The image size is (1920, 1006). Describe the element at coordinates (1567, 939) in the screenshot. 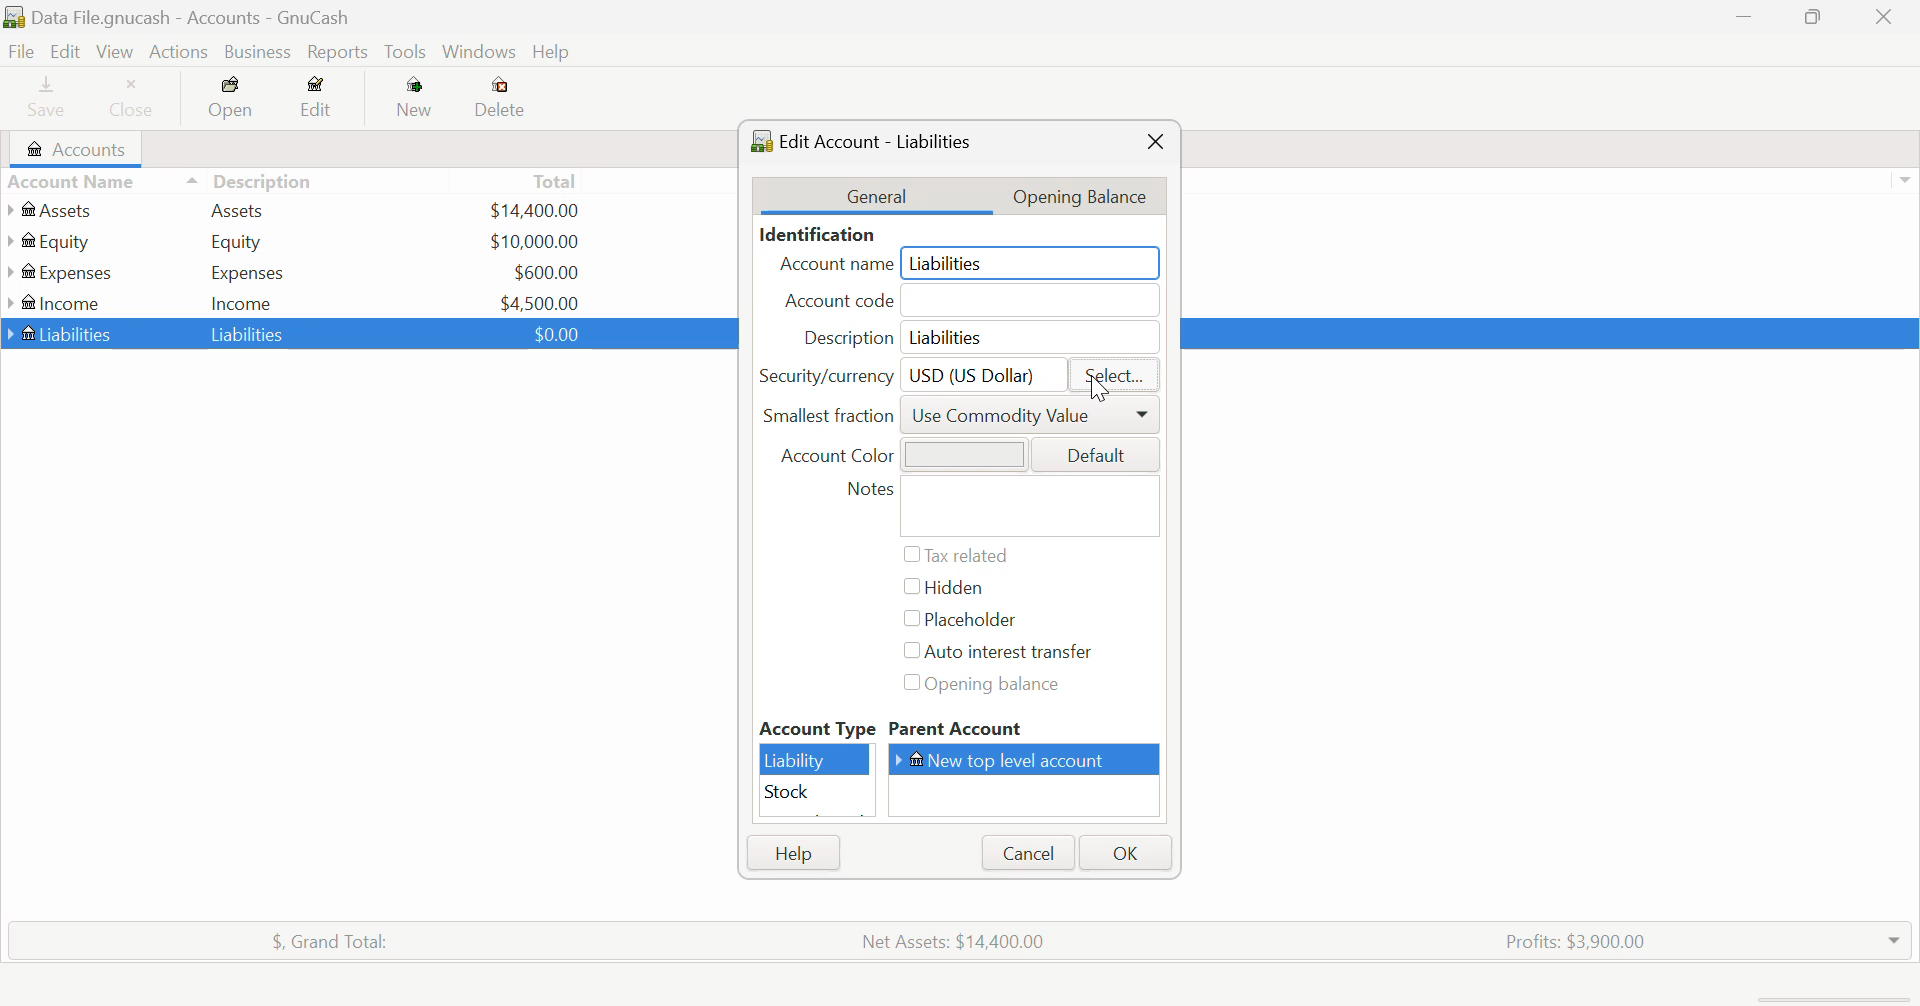

I see `Profits` at that location.